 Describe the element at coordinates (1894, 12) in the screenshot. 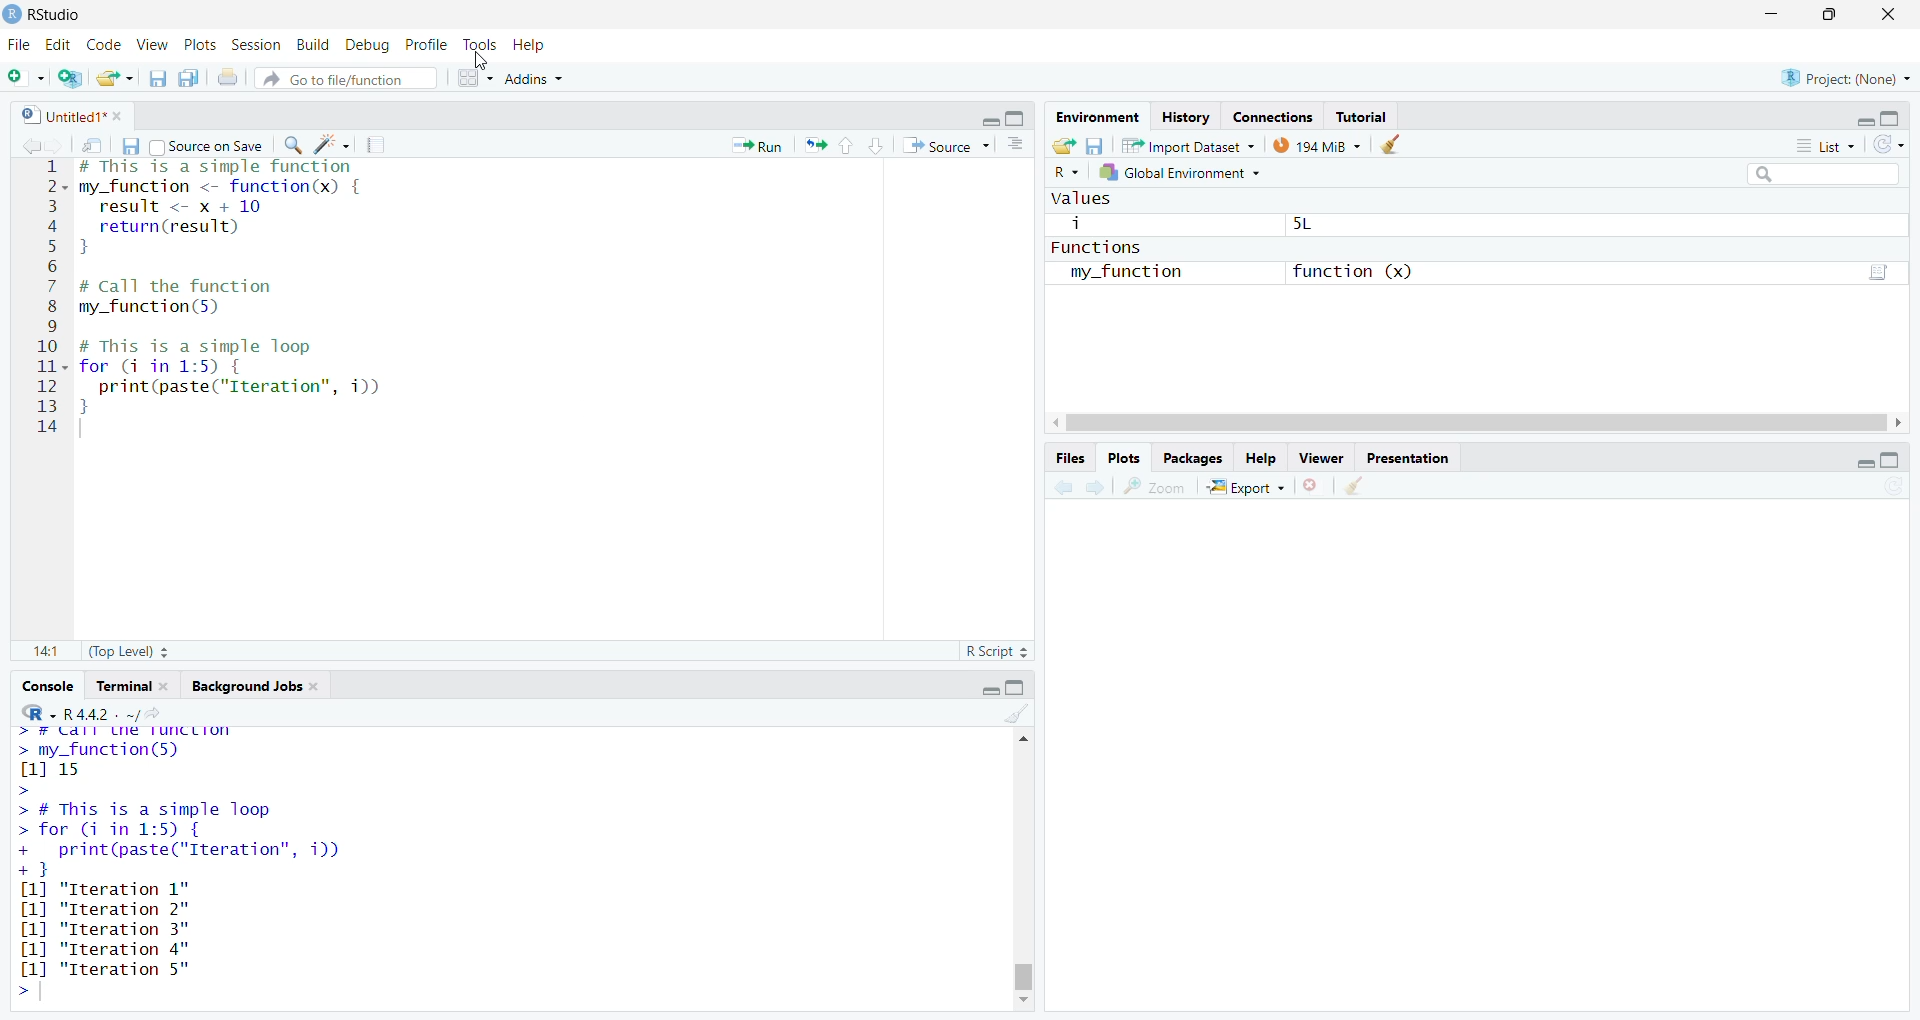

I see `close` at that location.